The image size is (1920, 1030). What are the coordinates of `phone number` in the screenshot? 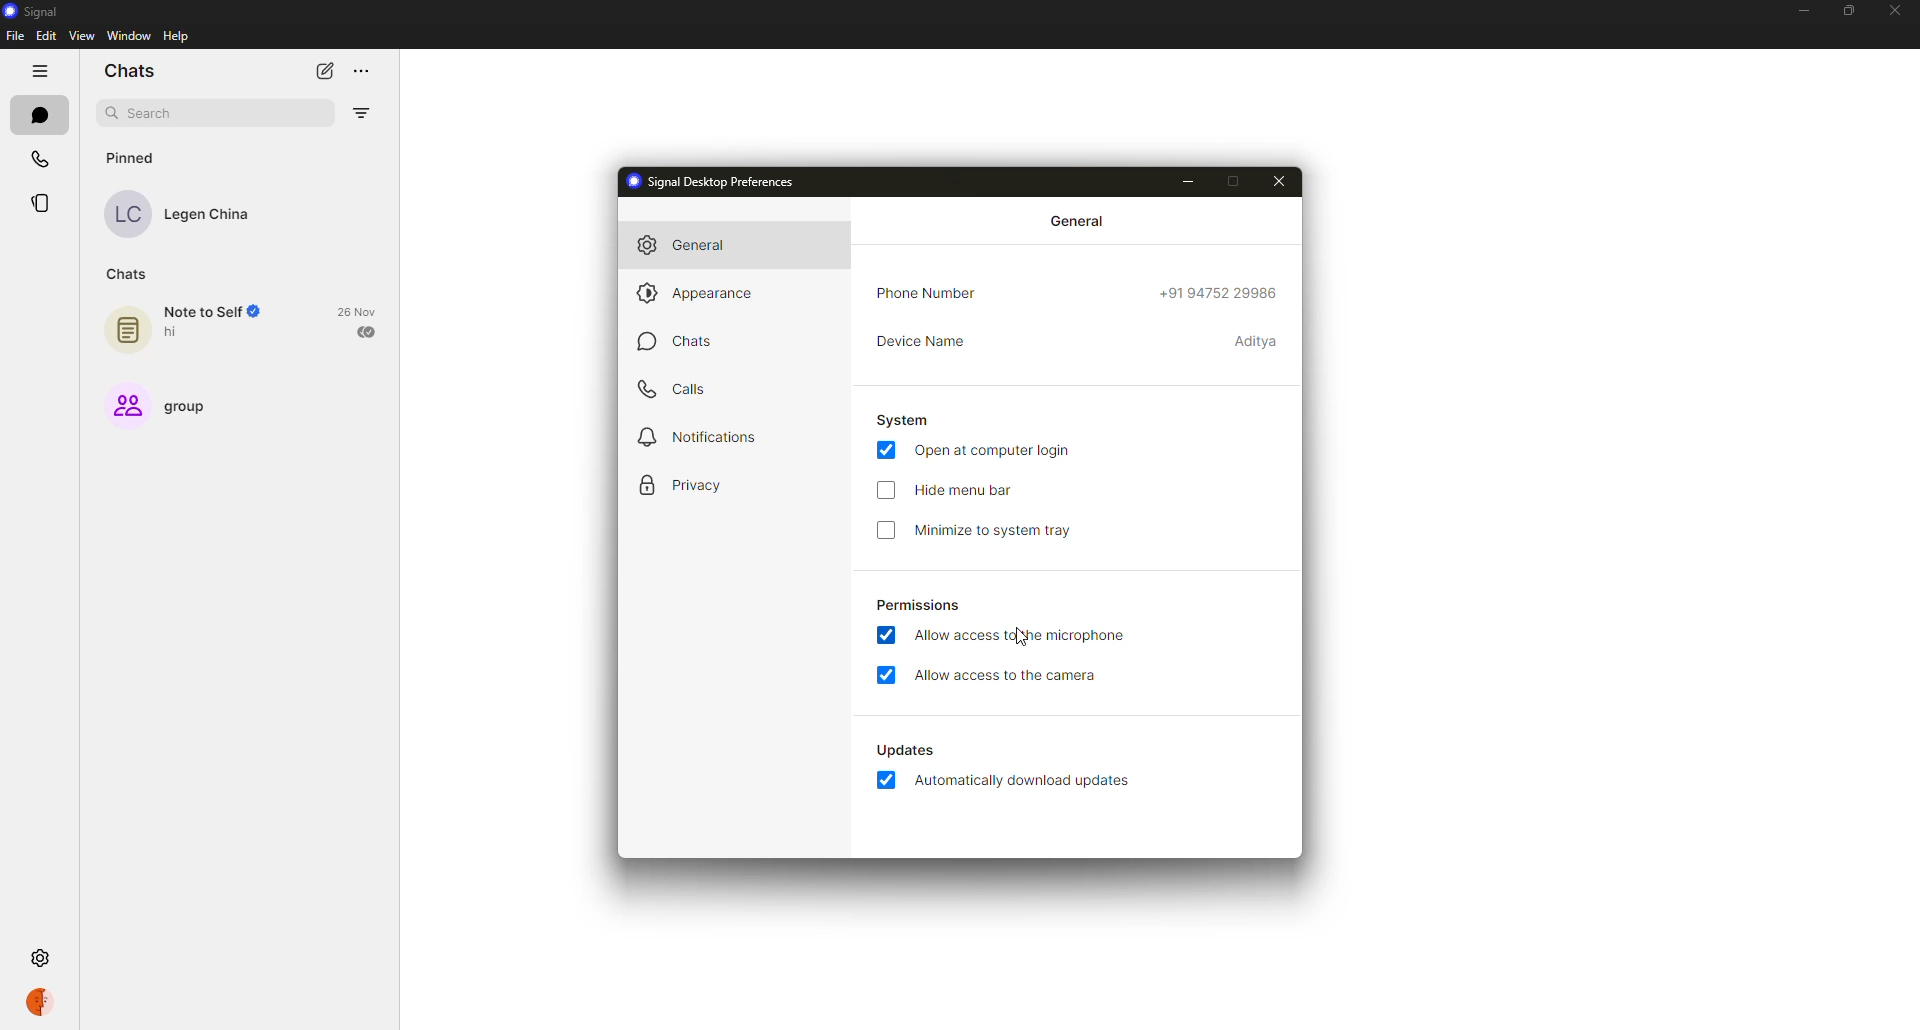 It's located at (1220, 290).